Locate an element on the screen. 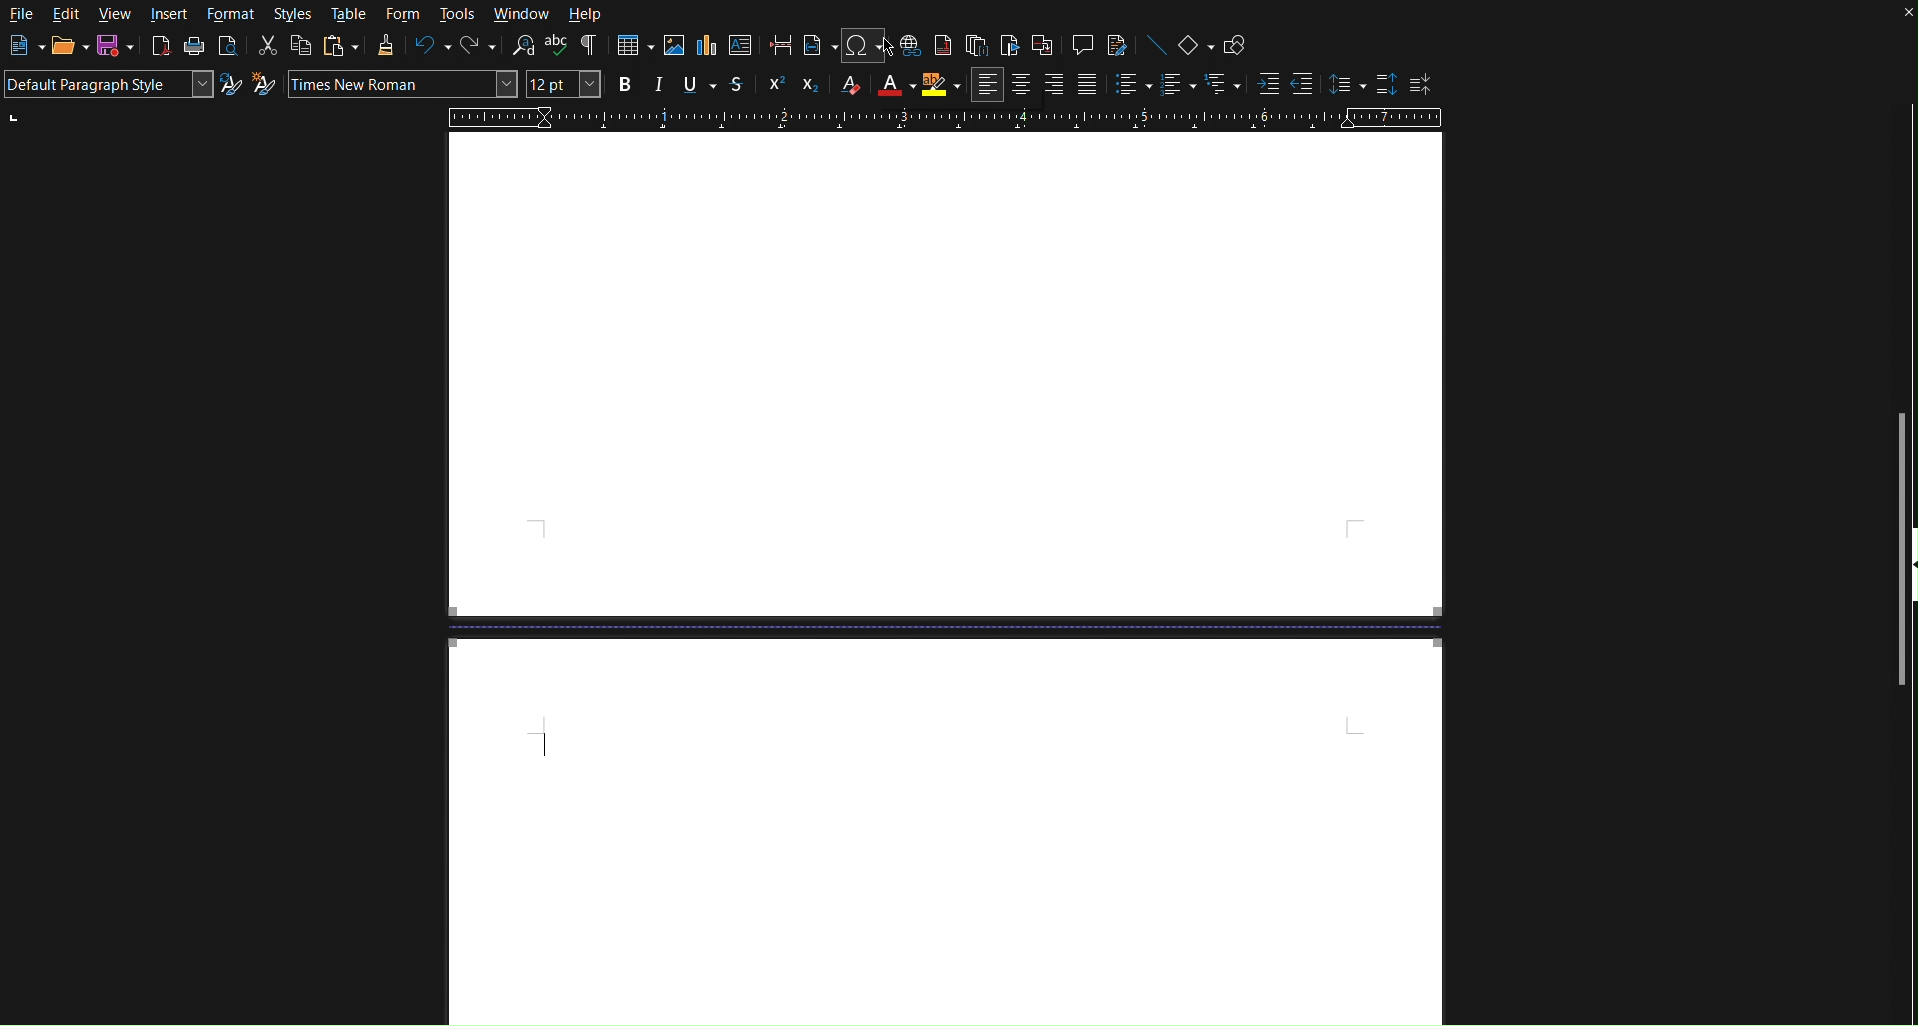 The image size is (1918, 1026). Insert Cross Reference is located at coordinates (1042, 45).